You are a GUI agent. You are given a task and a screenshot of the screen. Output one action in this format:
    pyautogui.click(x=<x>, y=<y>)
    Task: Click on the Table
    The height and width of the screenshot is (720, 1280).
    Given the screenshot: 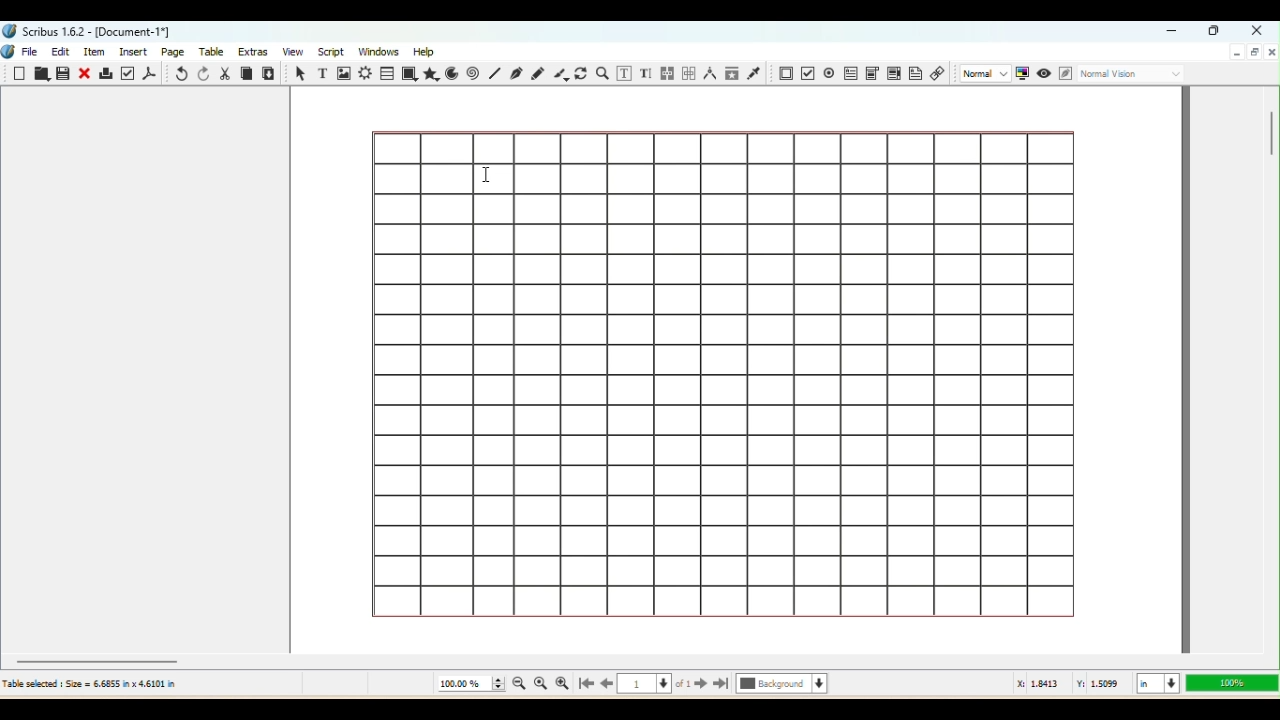 What is the action you would take?
    pyautogui.click(x=215, y=53)
    